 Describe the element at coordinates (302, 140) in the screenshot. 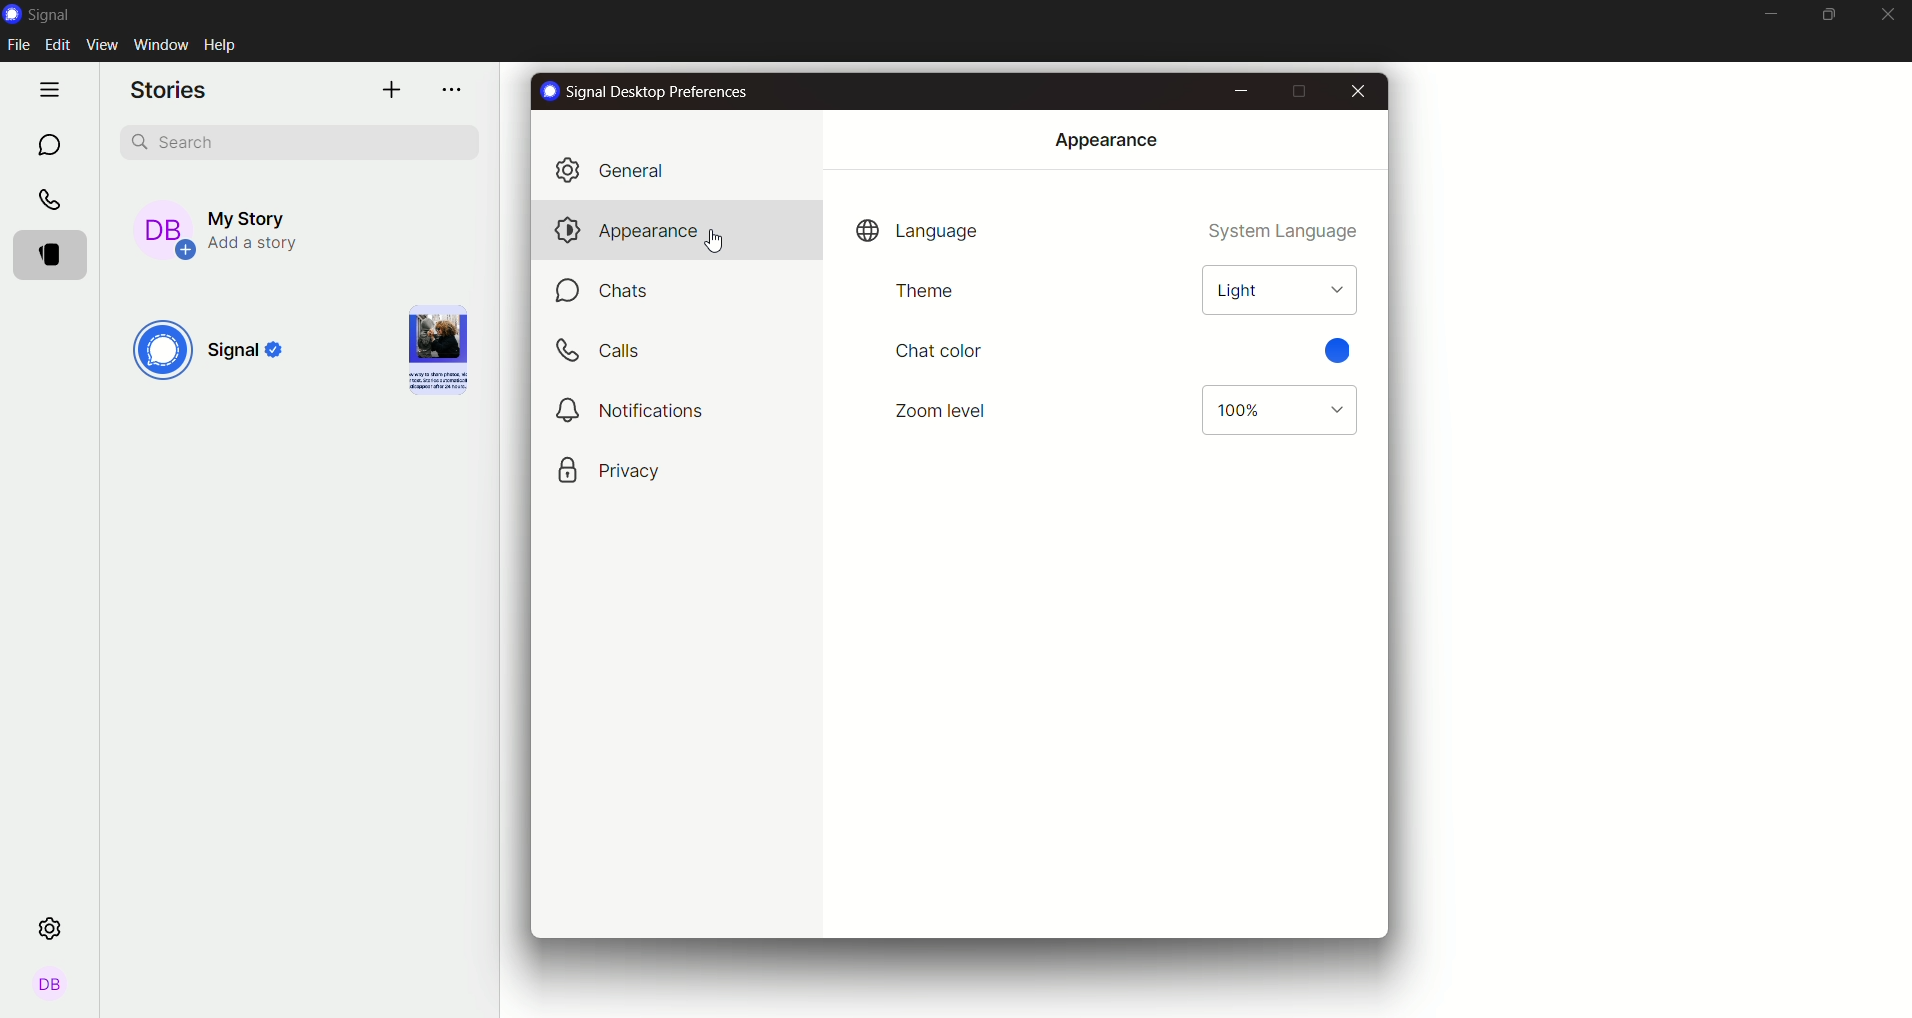

I see `search bar` at that location.